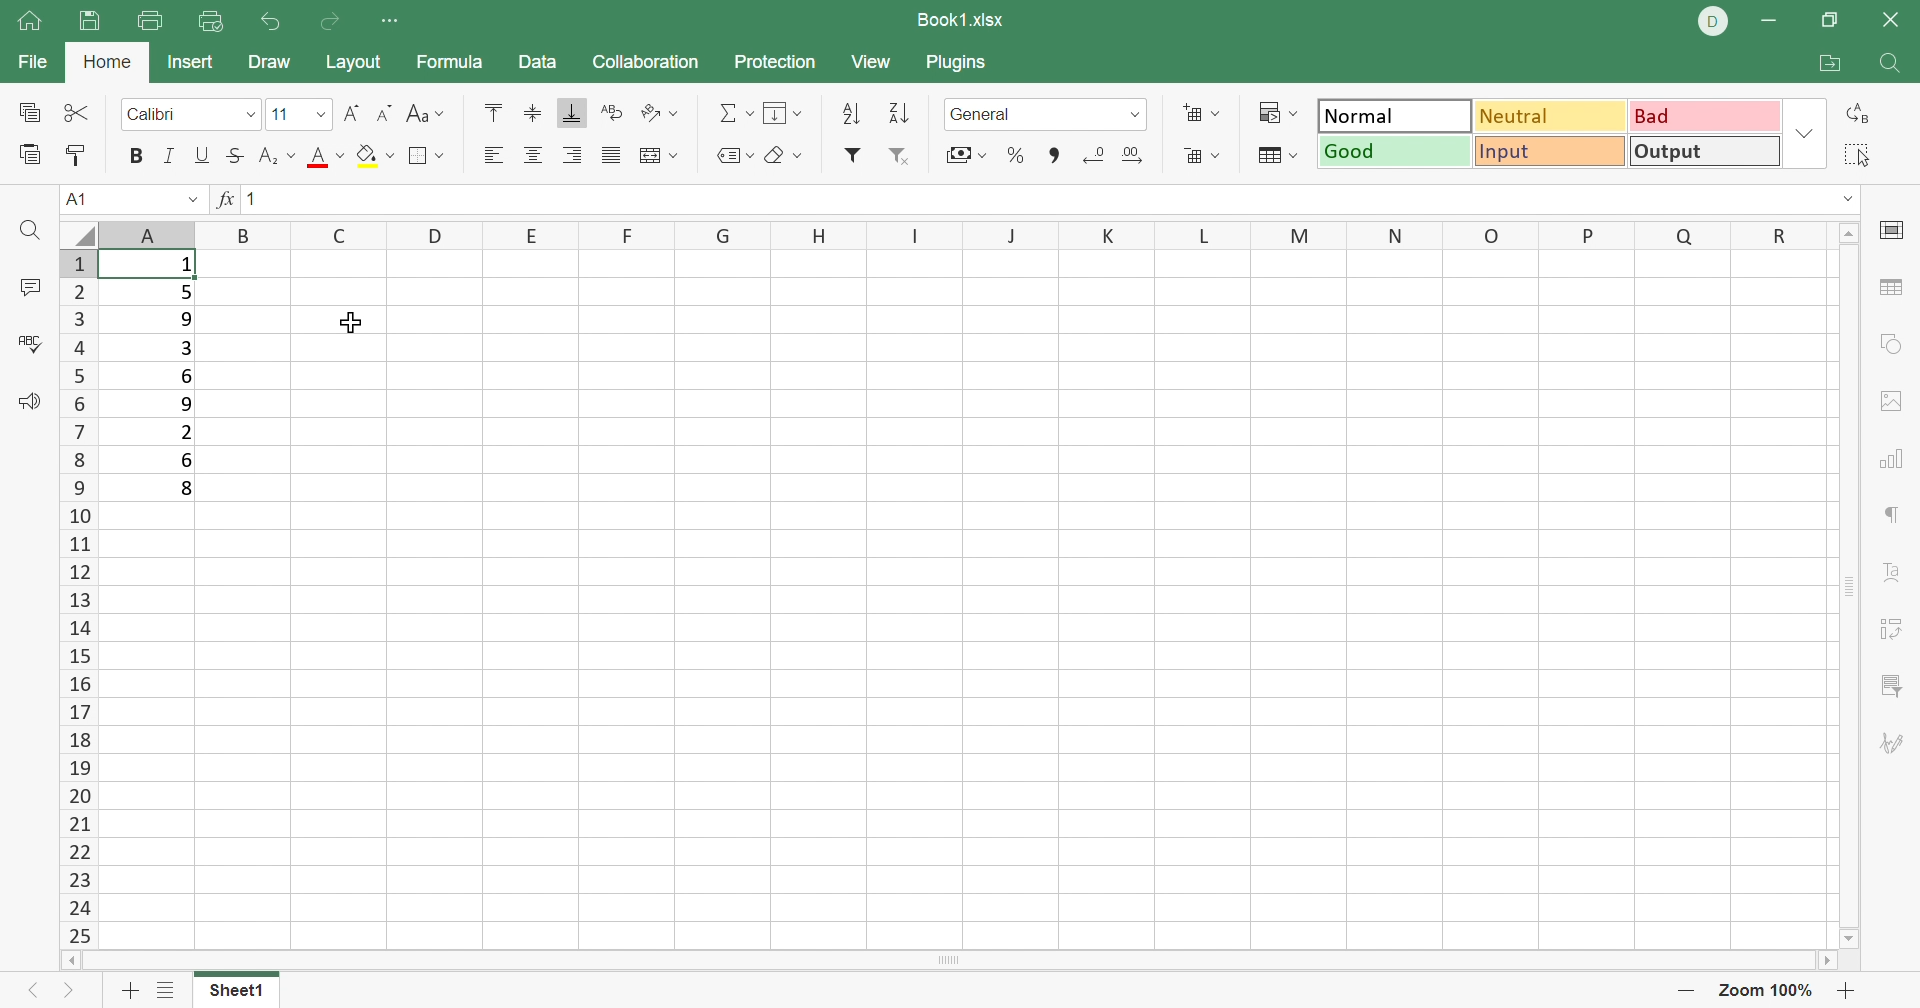 Image resolution: width=1920 pixels, height=1008 pixels. What do you see at coordinates (493, 116) in the screenshot?
I see `Align Top` at bounding box center [493, 116].